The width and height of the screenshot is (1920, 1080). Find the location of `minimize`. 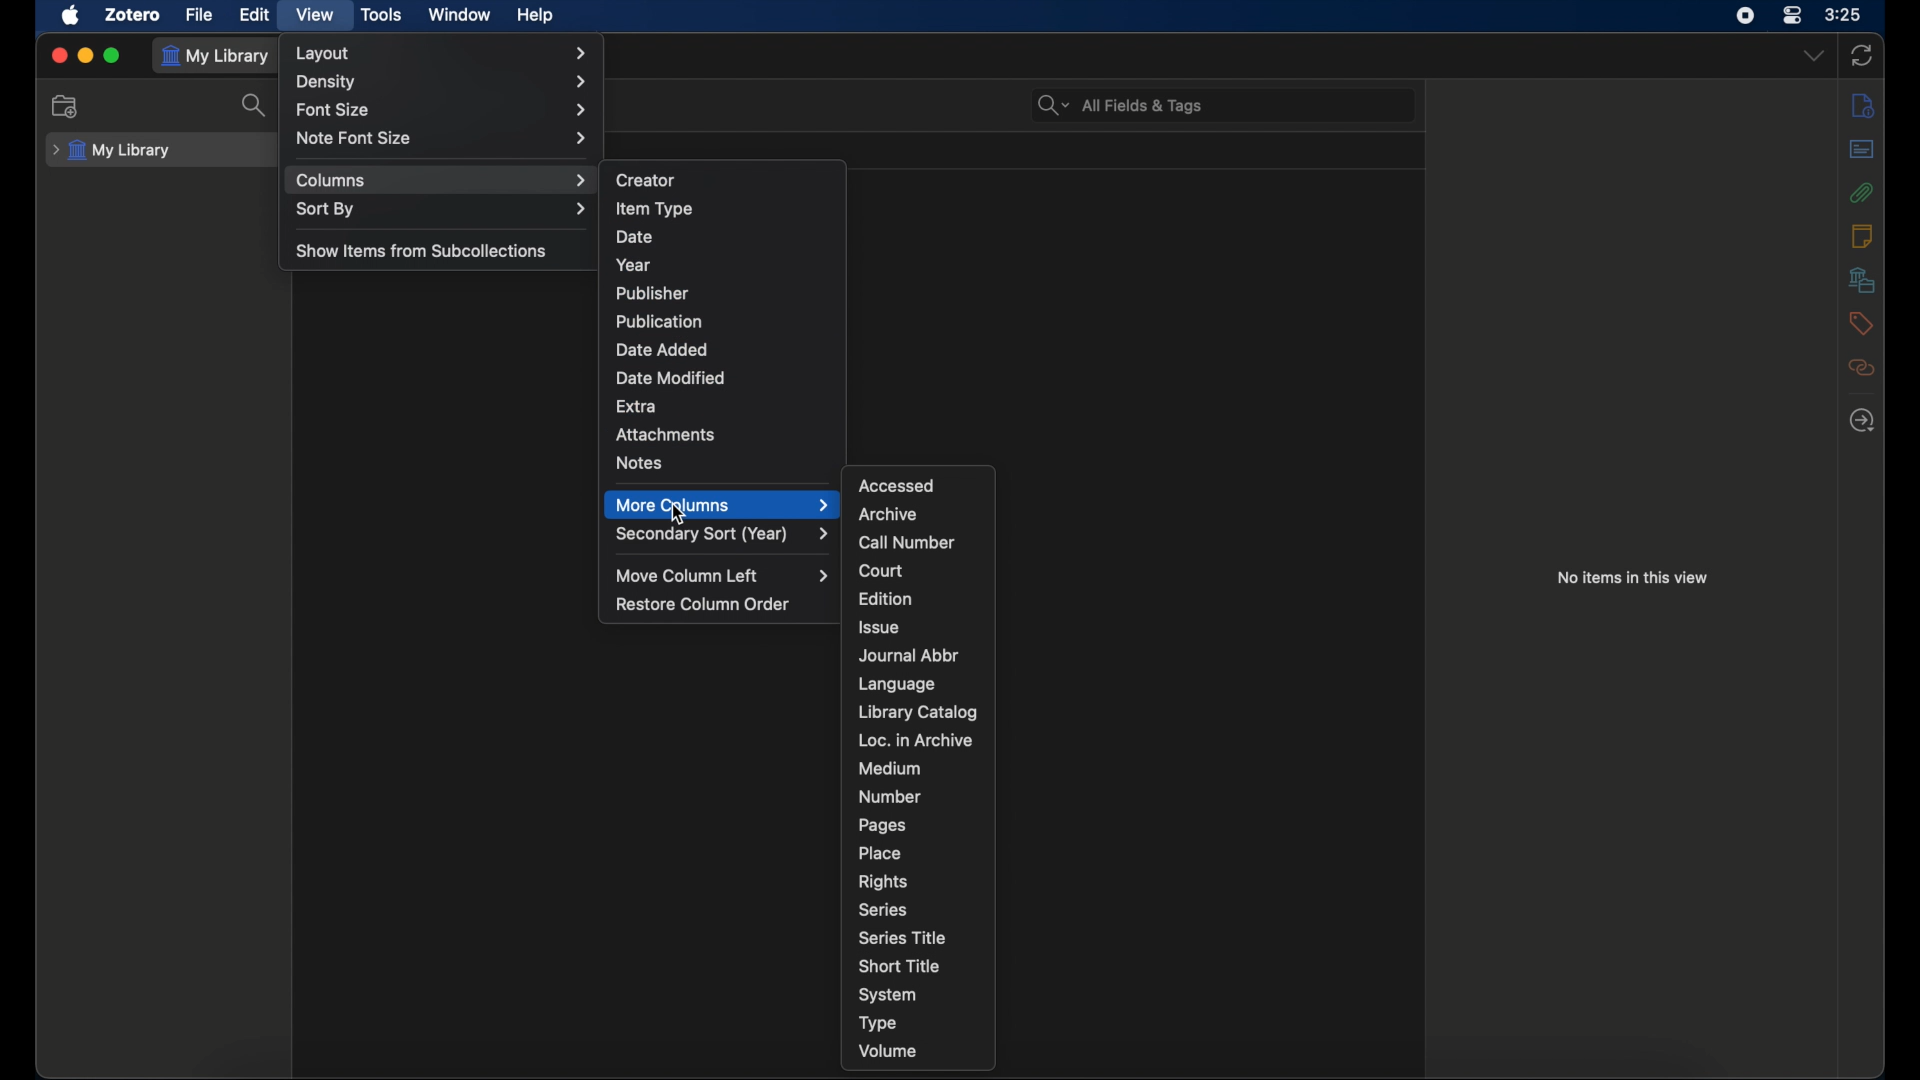

minimize is located at coordinates (86, 55).